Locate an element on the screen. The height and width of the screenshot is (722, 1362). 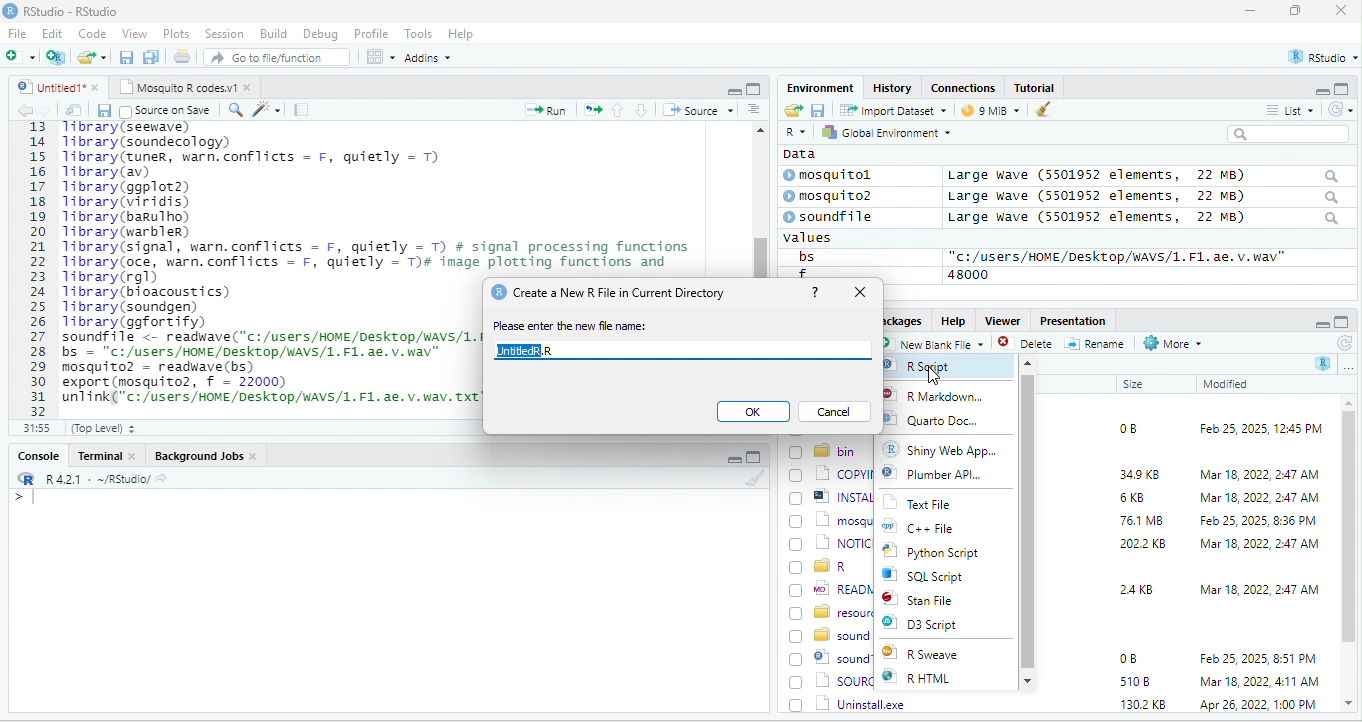
clases is located at coordinates (965, 86).